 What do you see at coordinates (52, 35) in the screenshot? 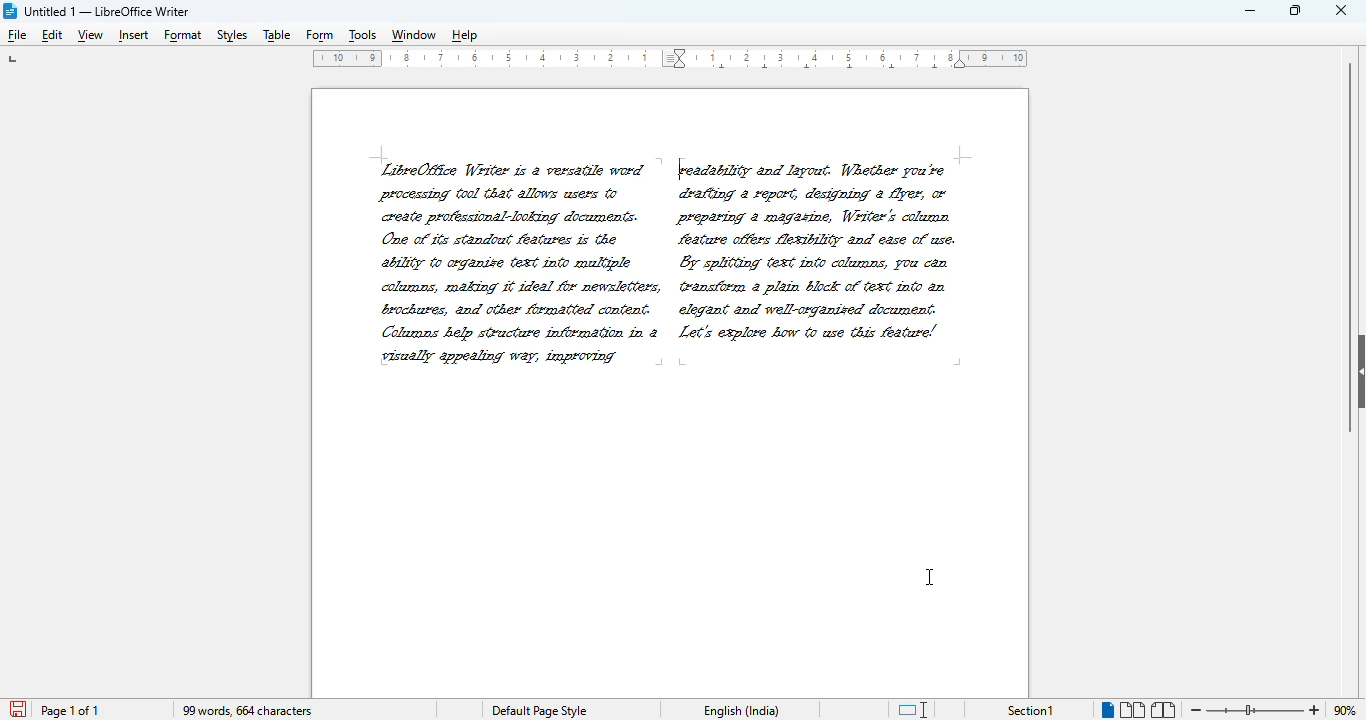
I see `edit` at bounding box center [52, 35].